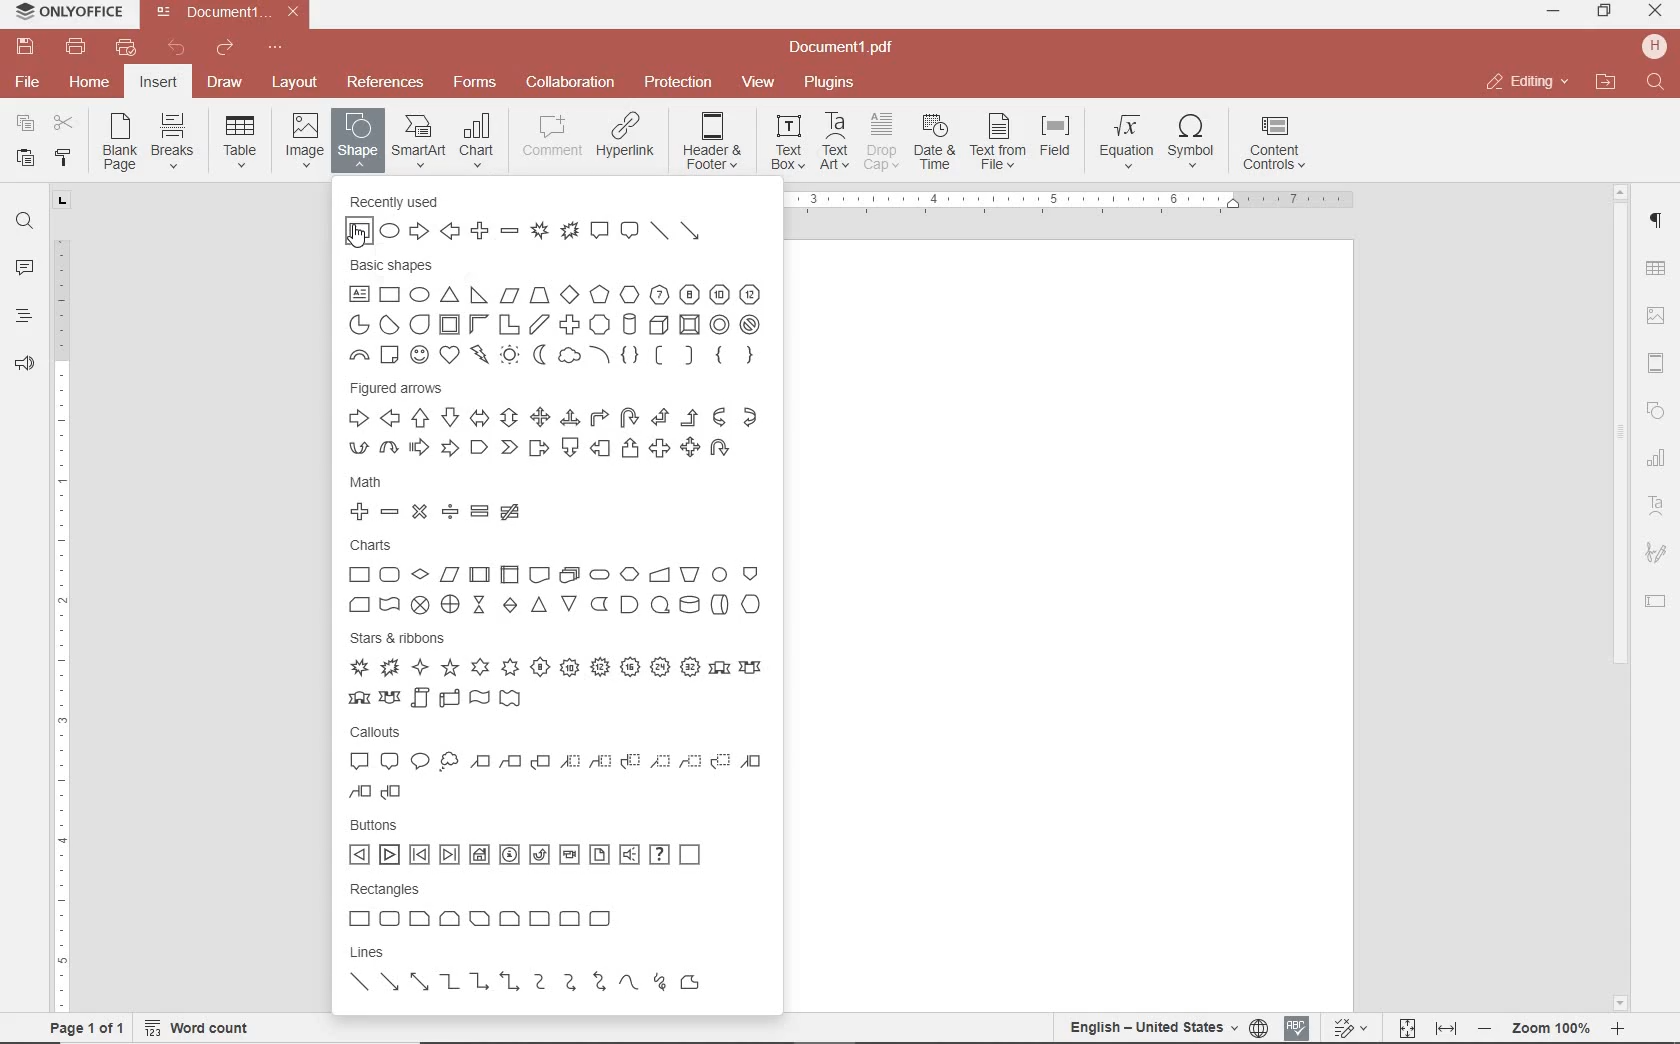  Describe the element at coordinates (1124, 140) in the screenshot. I see `NSERT EQUATION` at that location.